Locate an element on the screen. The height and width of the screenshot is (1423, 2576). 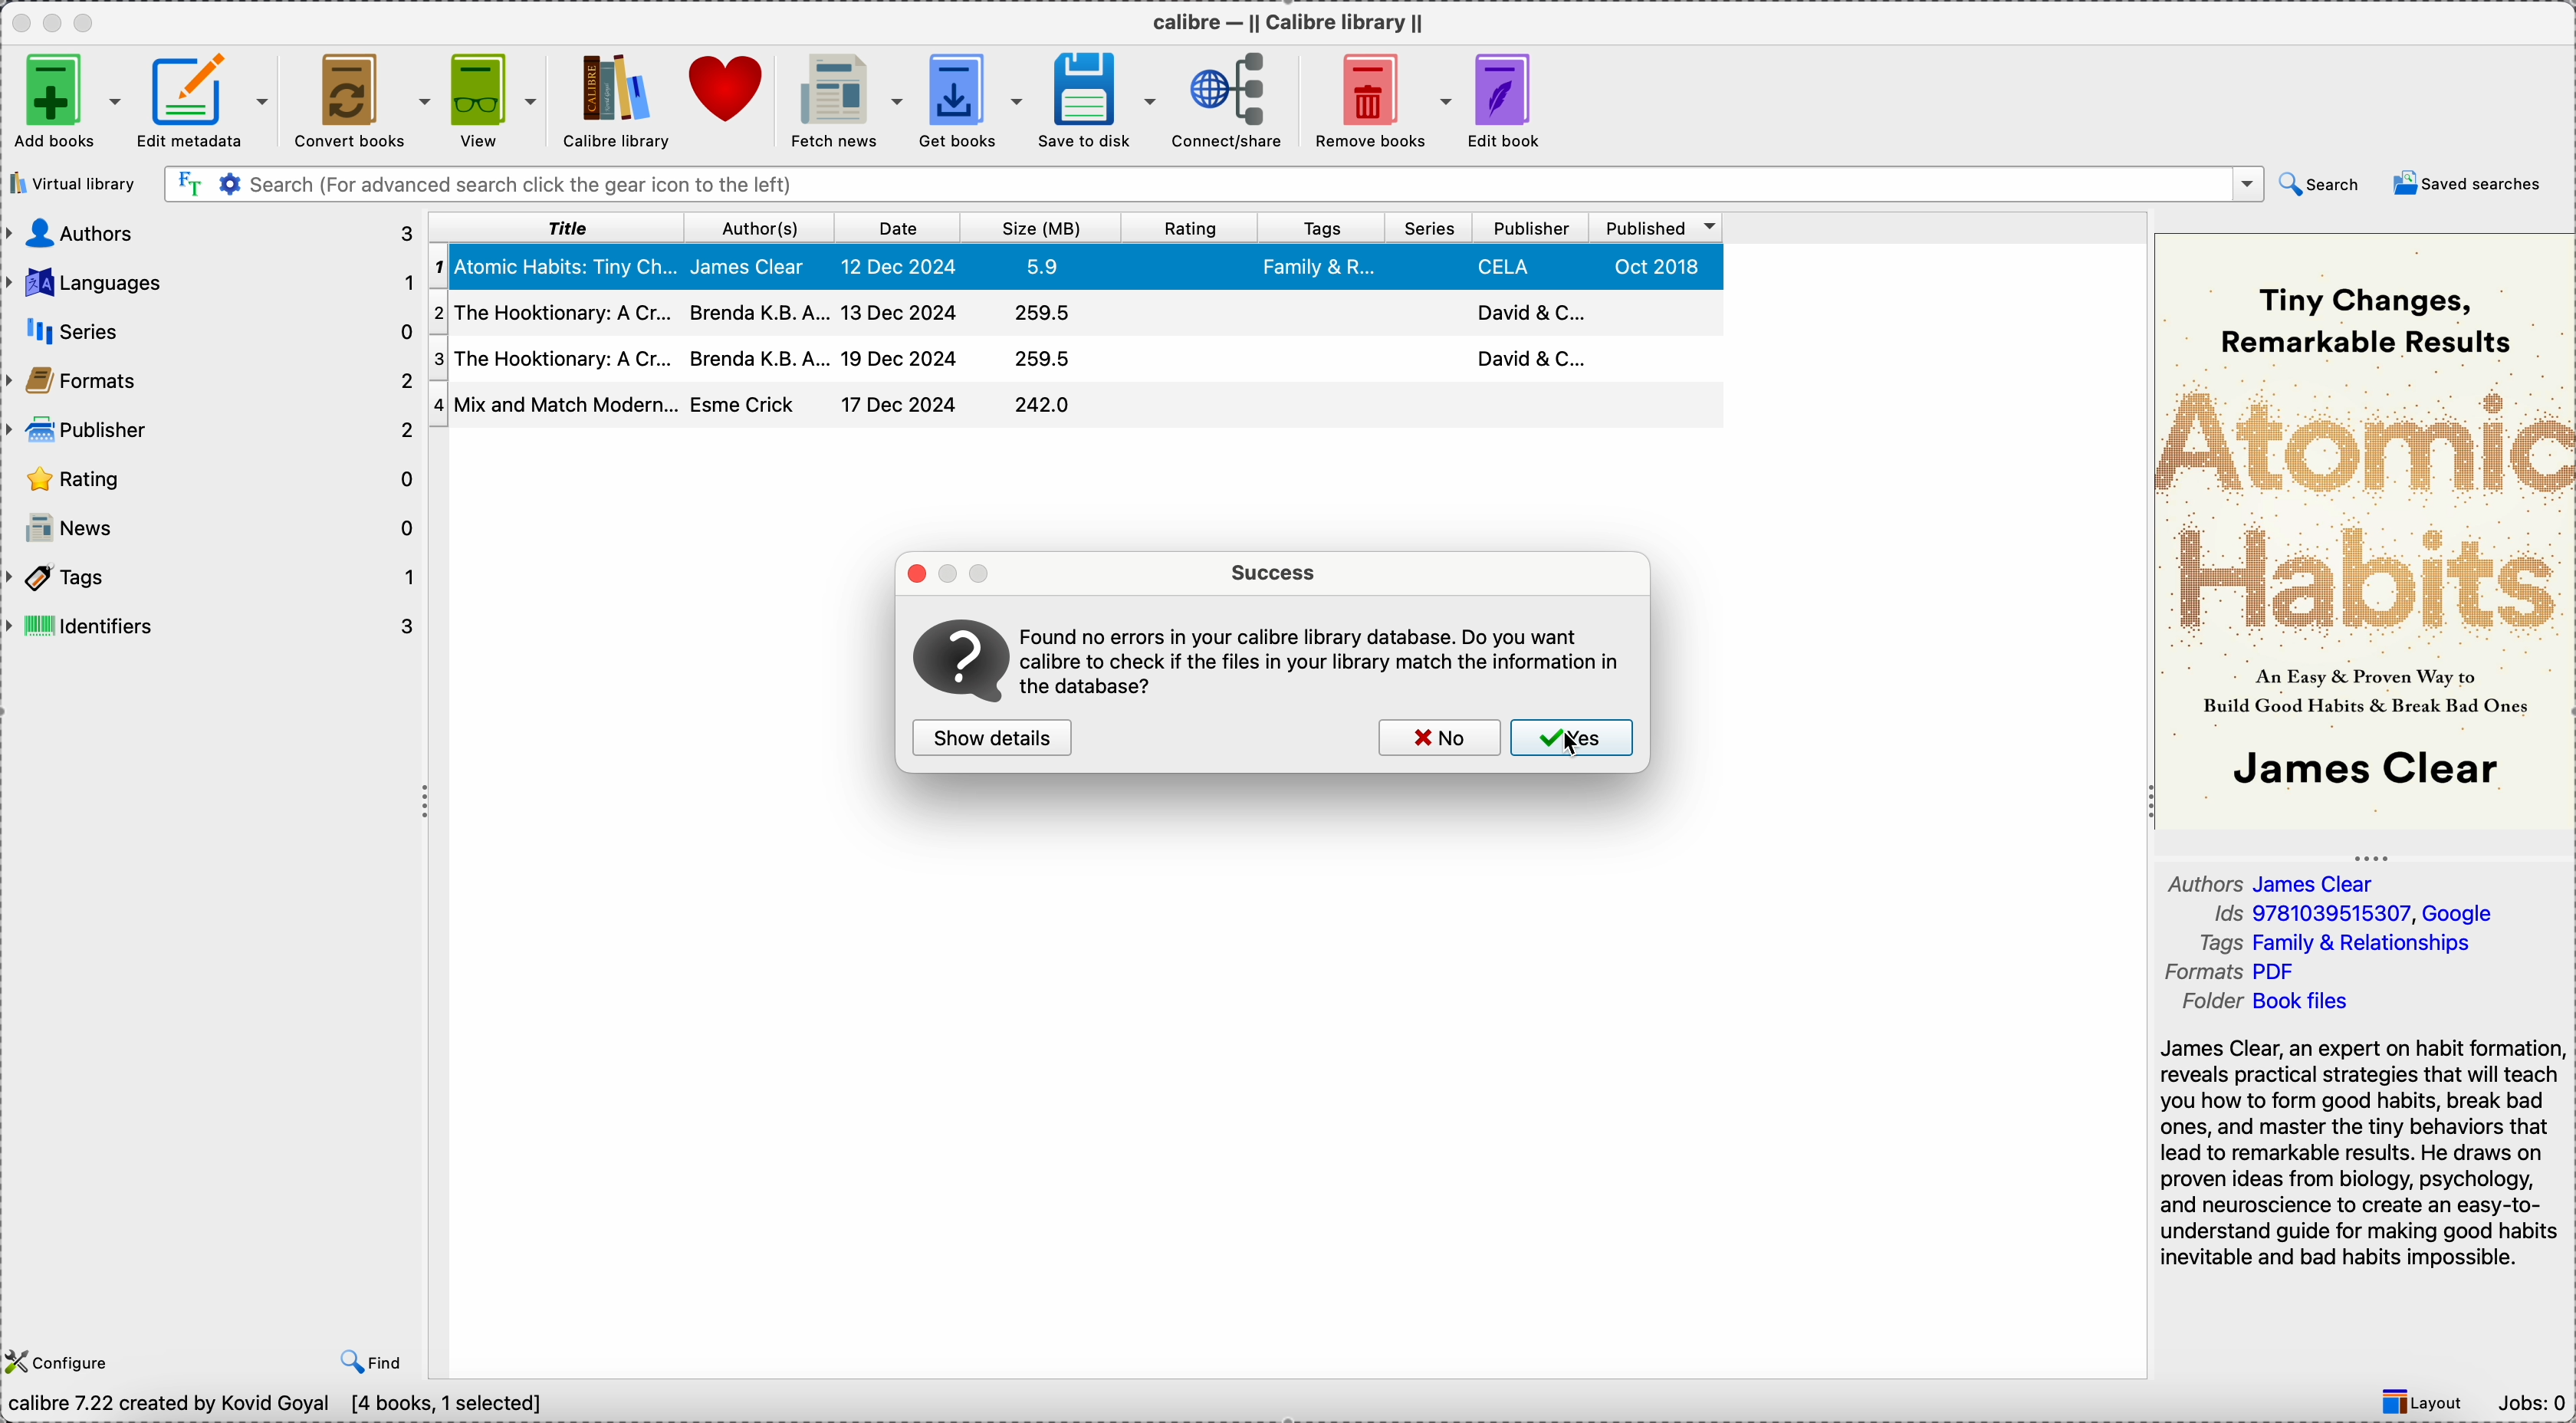
edit metadata is located at coordinates (206, 107).